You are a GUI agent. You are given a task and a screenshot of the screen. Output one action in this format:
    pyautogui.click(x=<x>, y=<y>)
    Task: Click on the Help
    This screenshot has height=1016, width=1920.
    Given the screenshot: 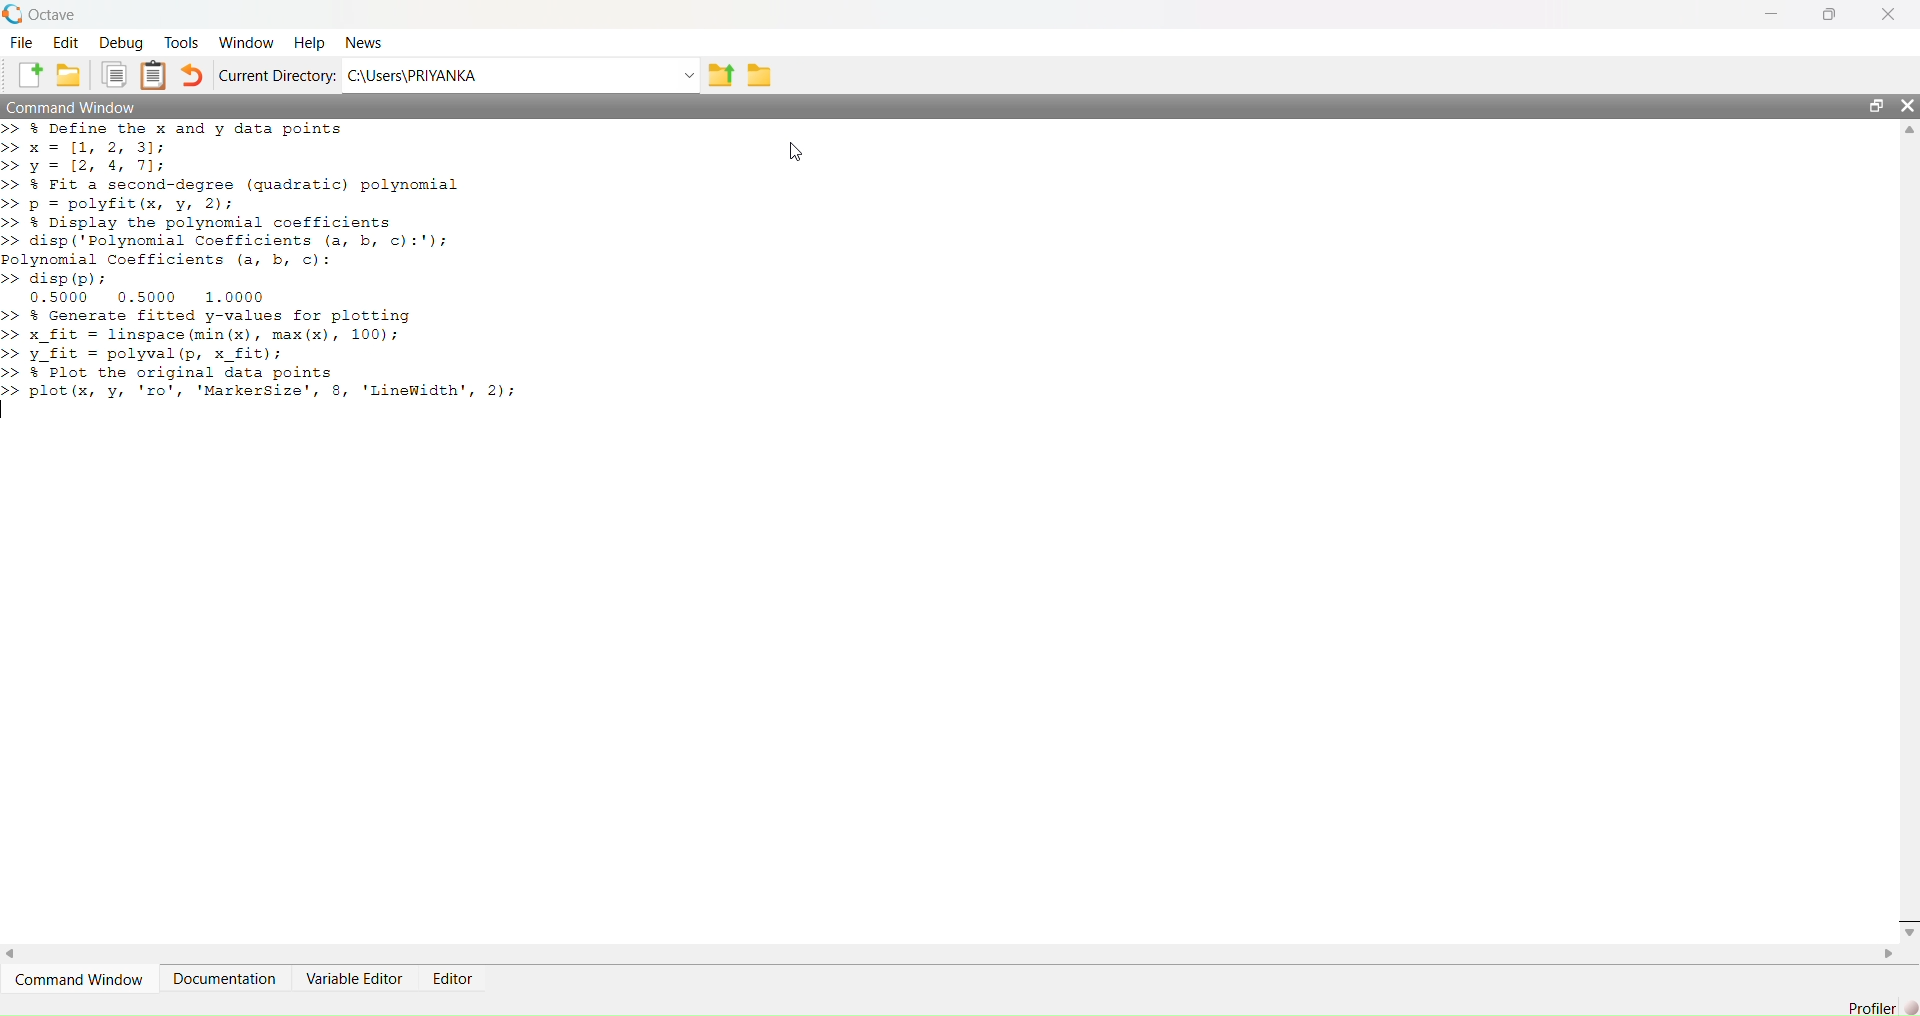 What is the action you would take?
    pyautogui.click(x=307, y=44)
    